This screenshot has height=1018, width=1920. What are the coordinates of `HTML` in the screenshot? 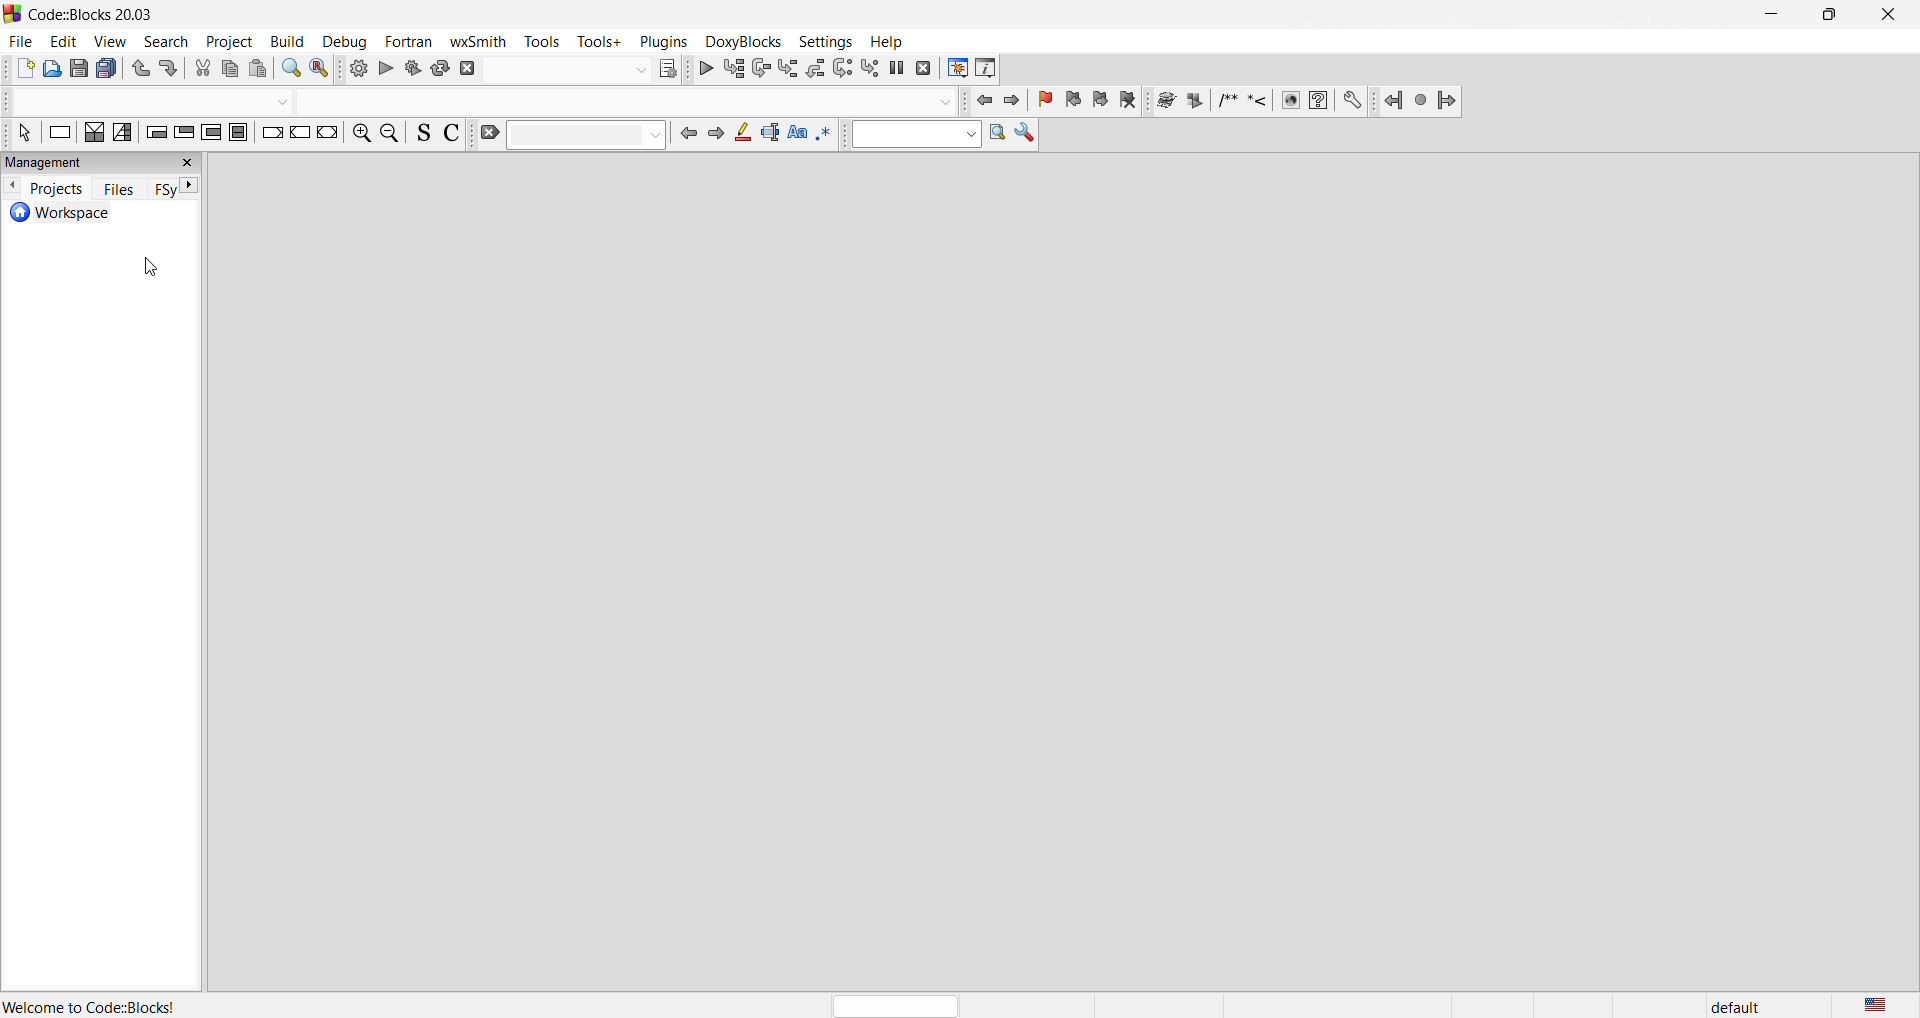 It's located at (1289, 103).